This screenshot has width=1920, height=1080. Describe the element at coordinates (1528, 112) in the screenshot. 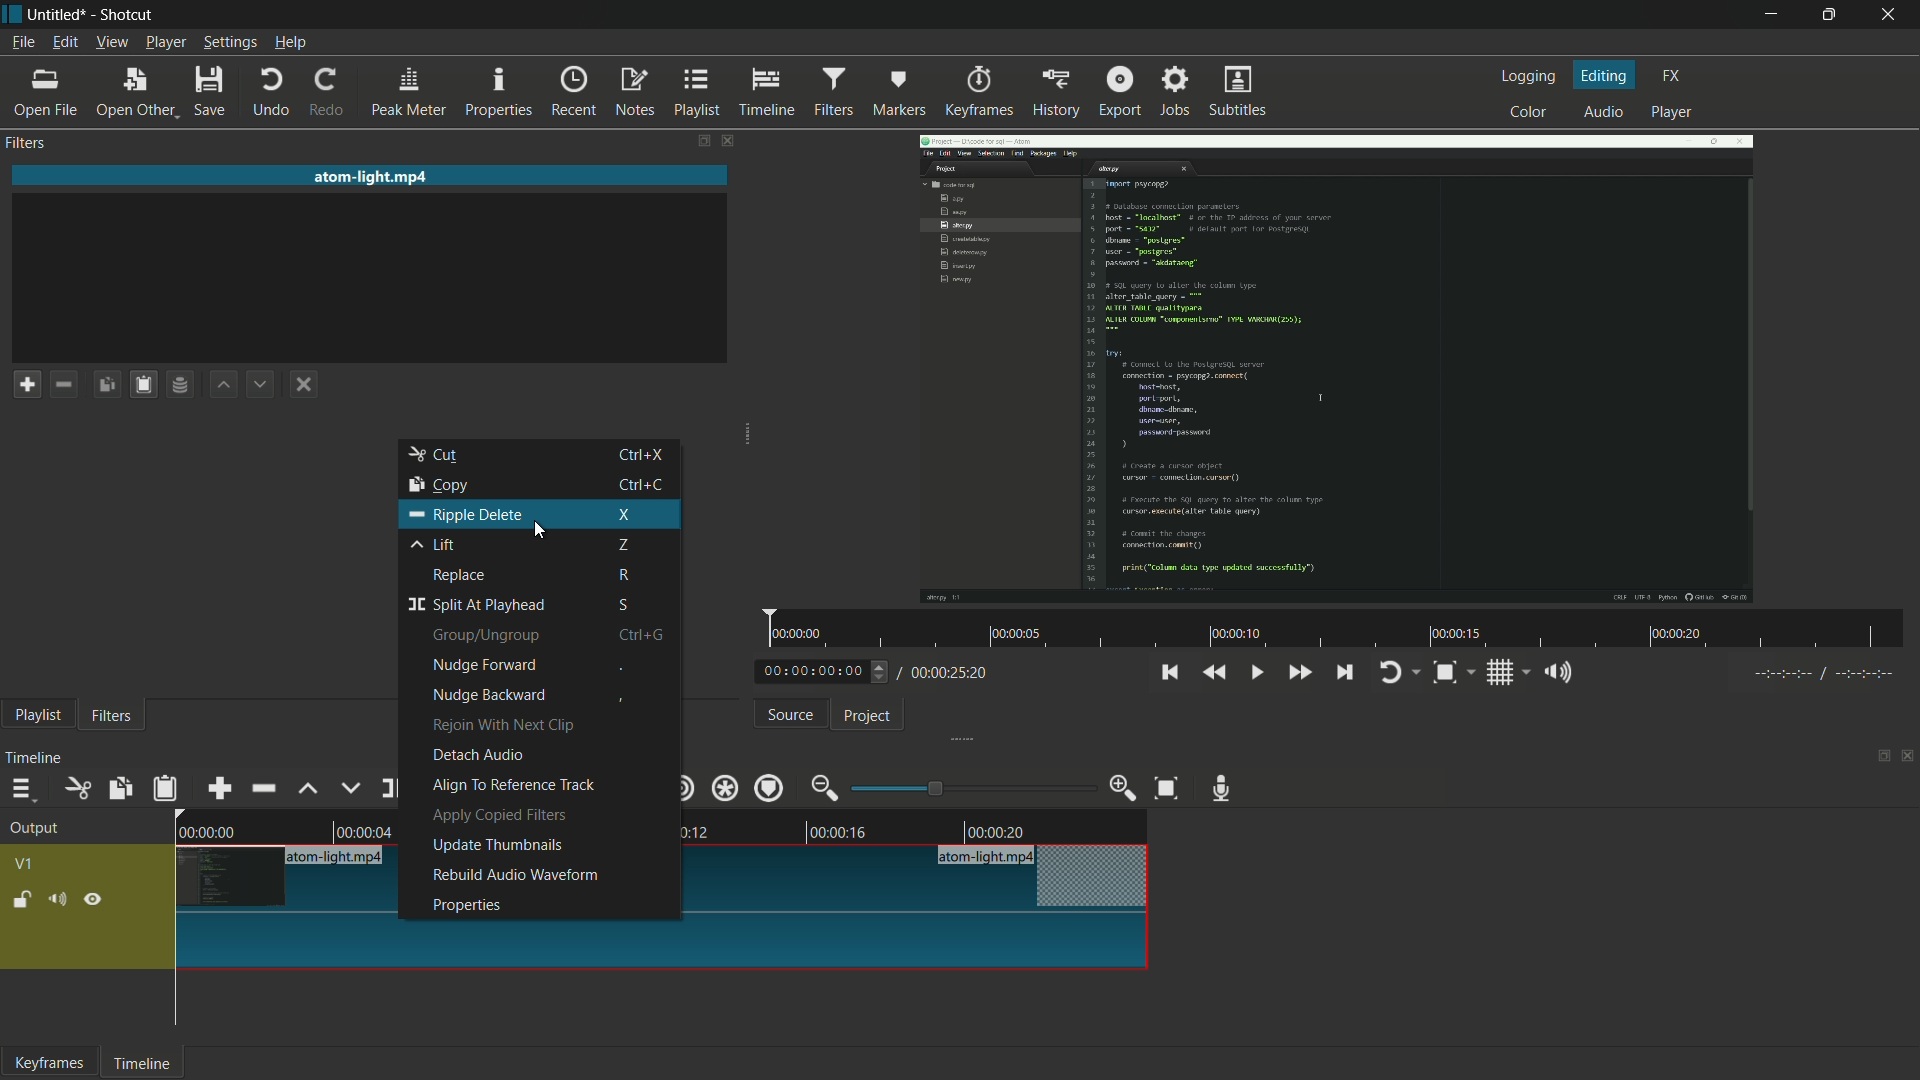

I see `color` at that location.